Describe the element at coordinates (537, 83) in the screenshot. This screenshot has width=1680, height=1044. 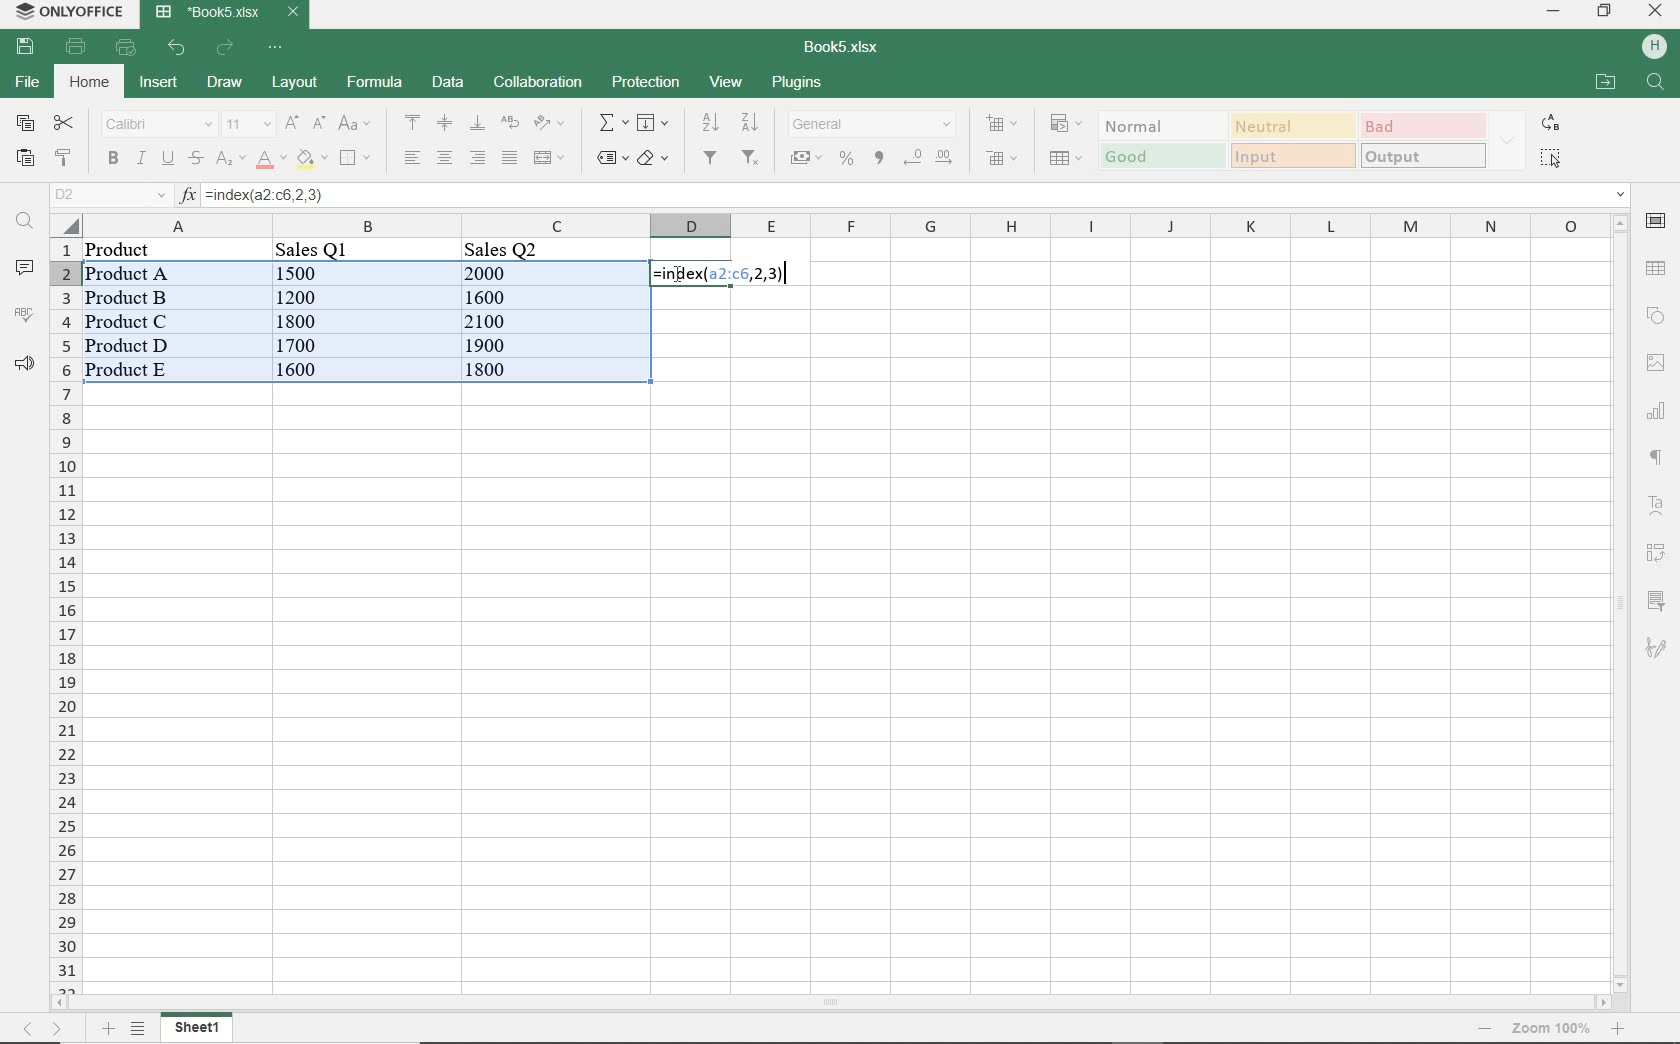
I see `collaboration` at that location.